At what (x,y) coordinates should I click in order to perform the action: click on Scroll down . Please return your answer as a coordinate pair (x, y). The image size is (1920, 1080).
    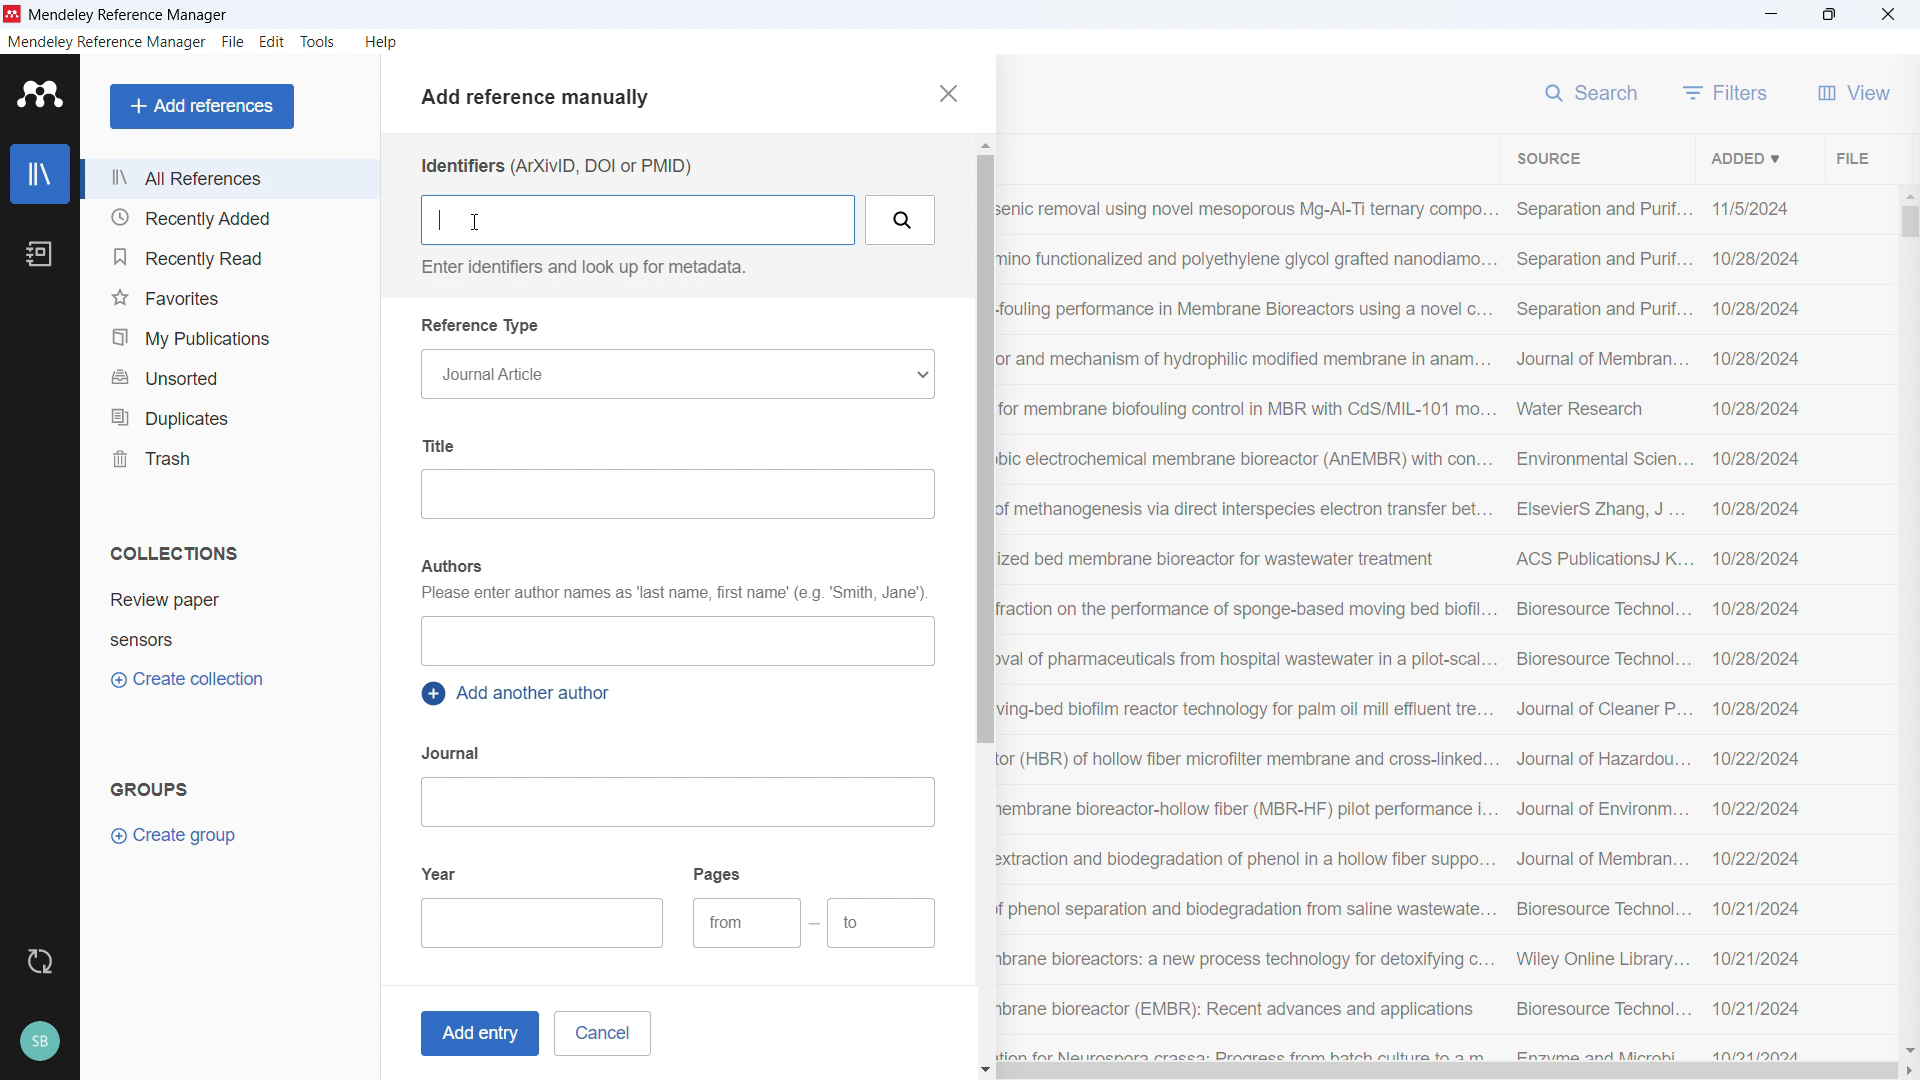
    Looking at the image, I should click on (1908, 1050).